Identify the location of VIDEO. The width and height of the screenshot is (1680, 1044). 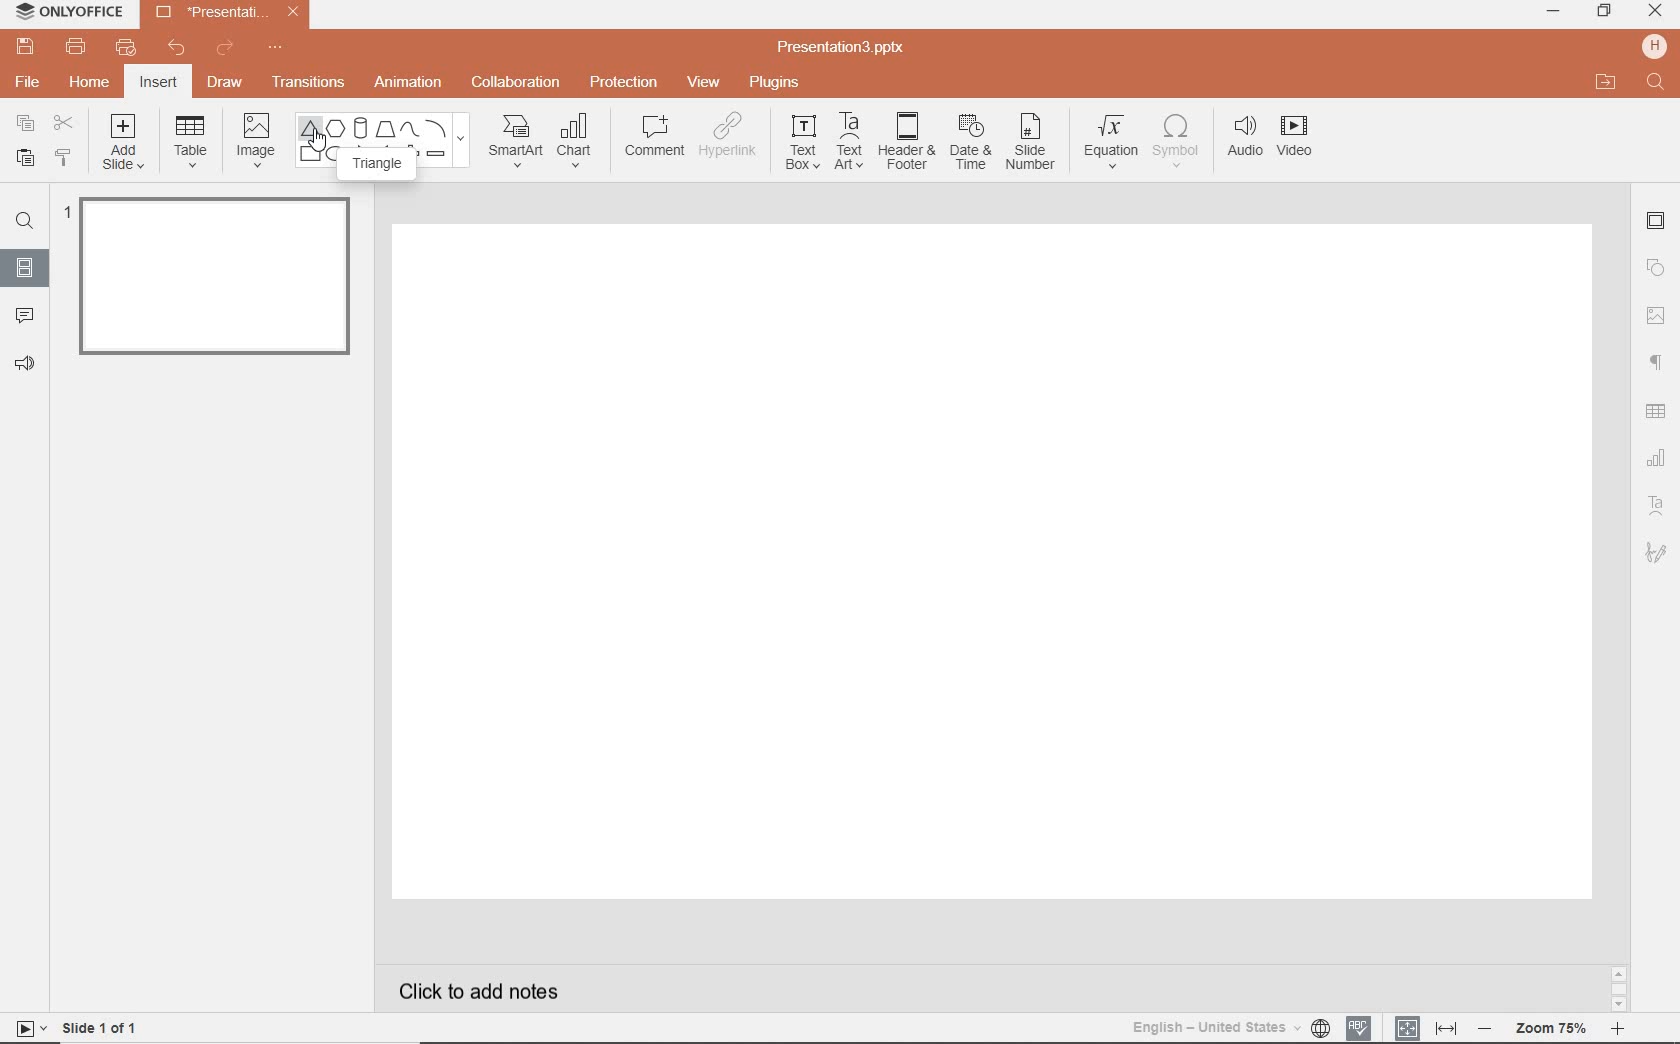
(1301, 140).